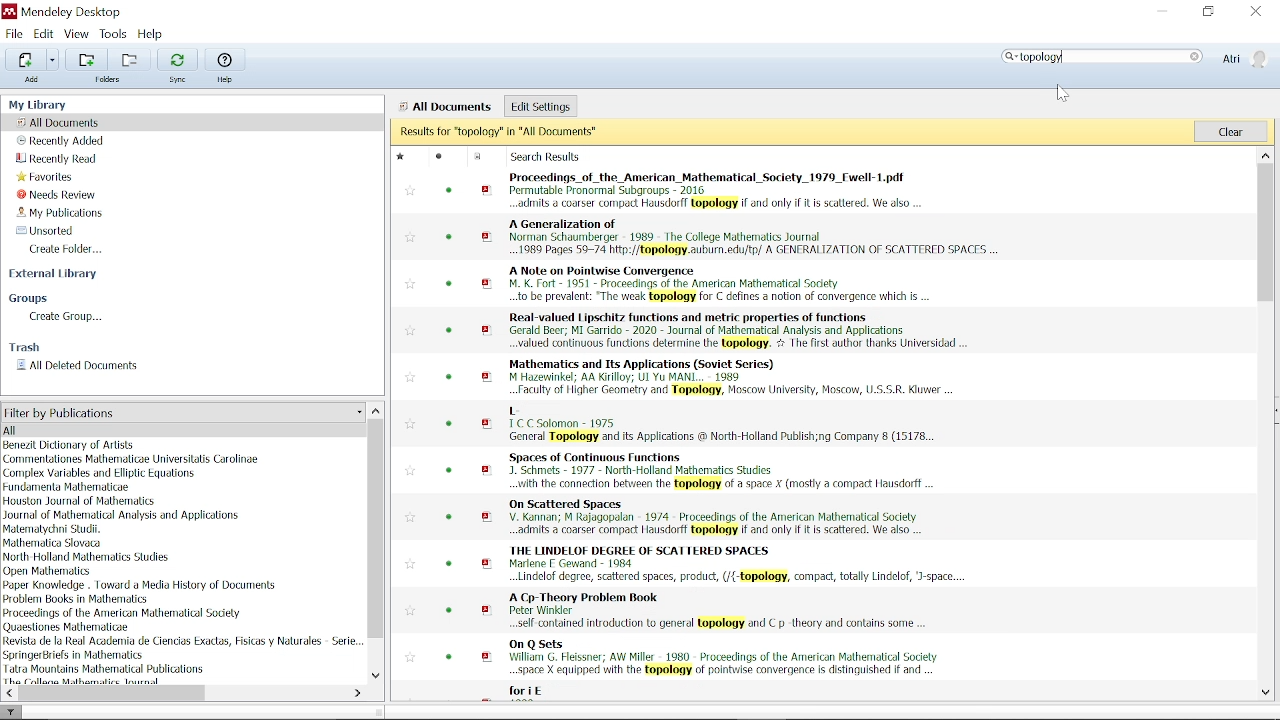 The height and width of the screenshot is (720, 1280). What do you see at coordinates (151, 34) in the screenshot?
I see `Help` at bounding box center [151, 34].